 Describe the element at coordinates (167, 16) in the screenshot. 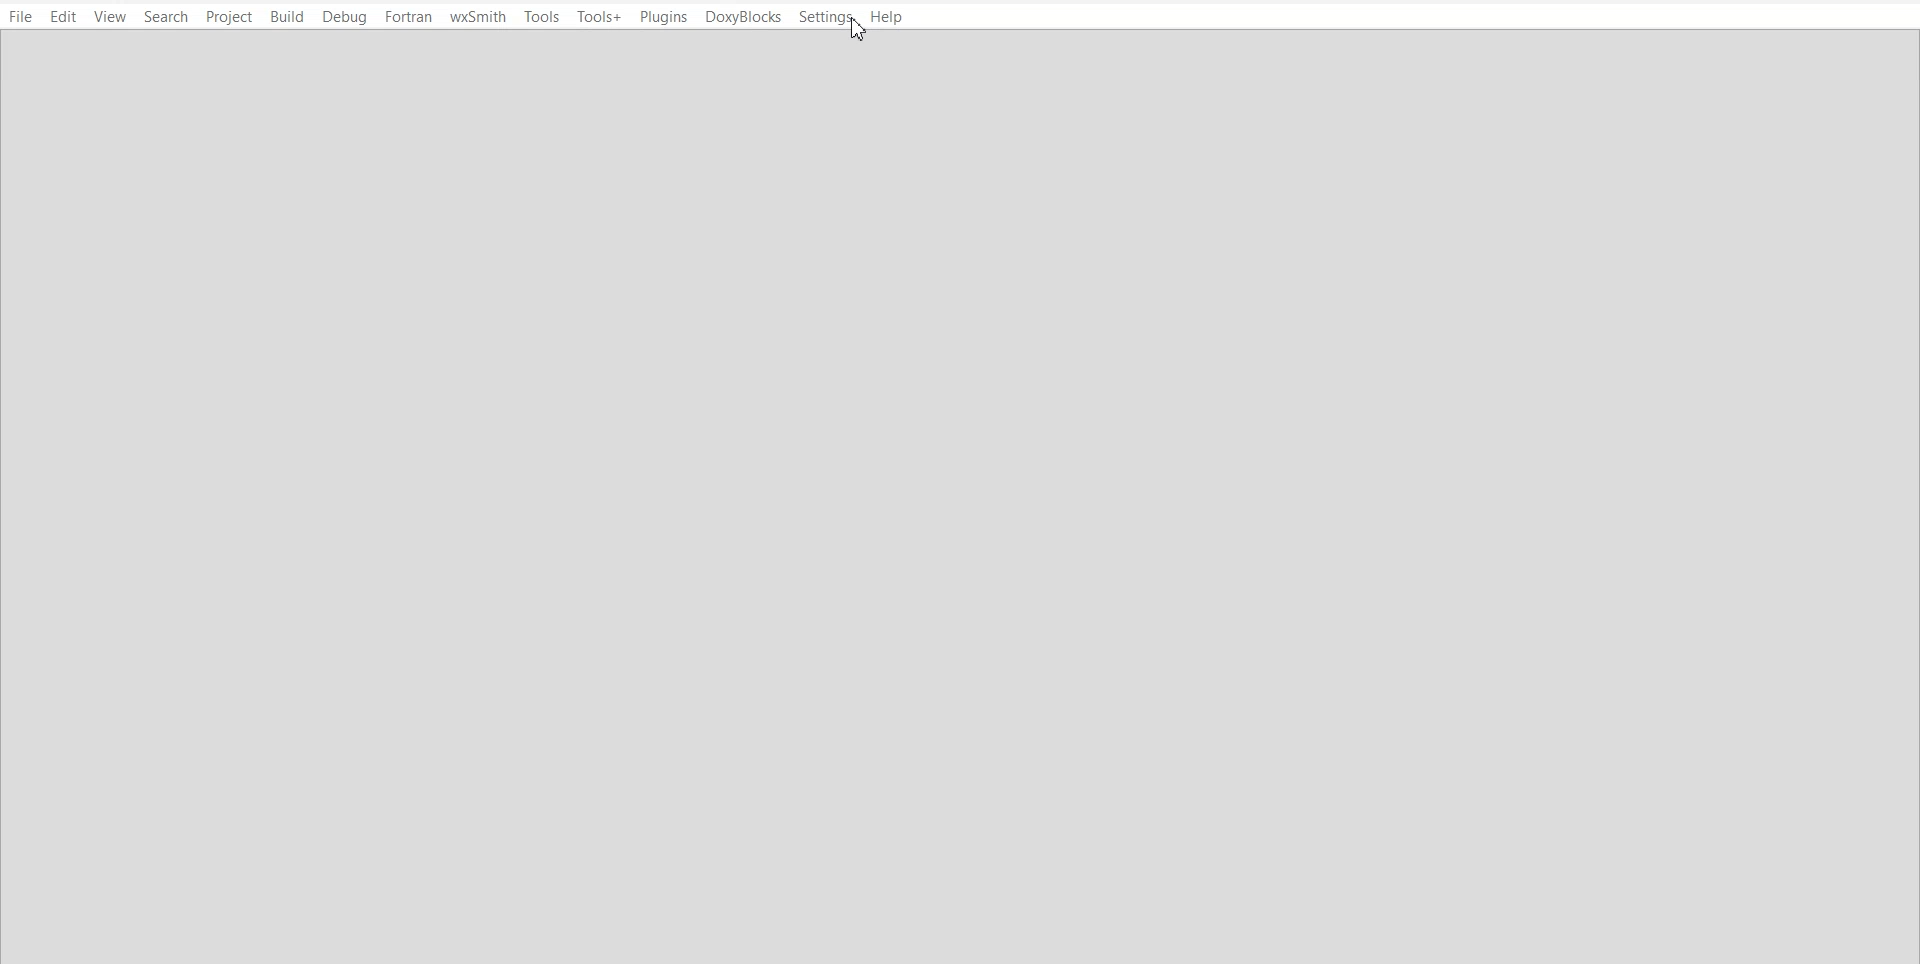

I see `Search` at that location.